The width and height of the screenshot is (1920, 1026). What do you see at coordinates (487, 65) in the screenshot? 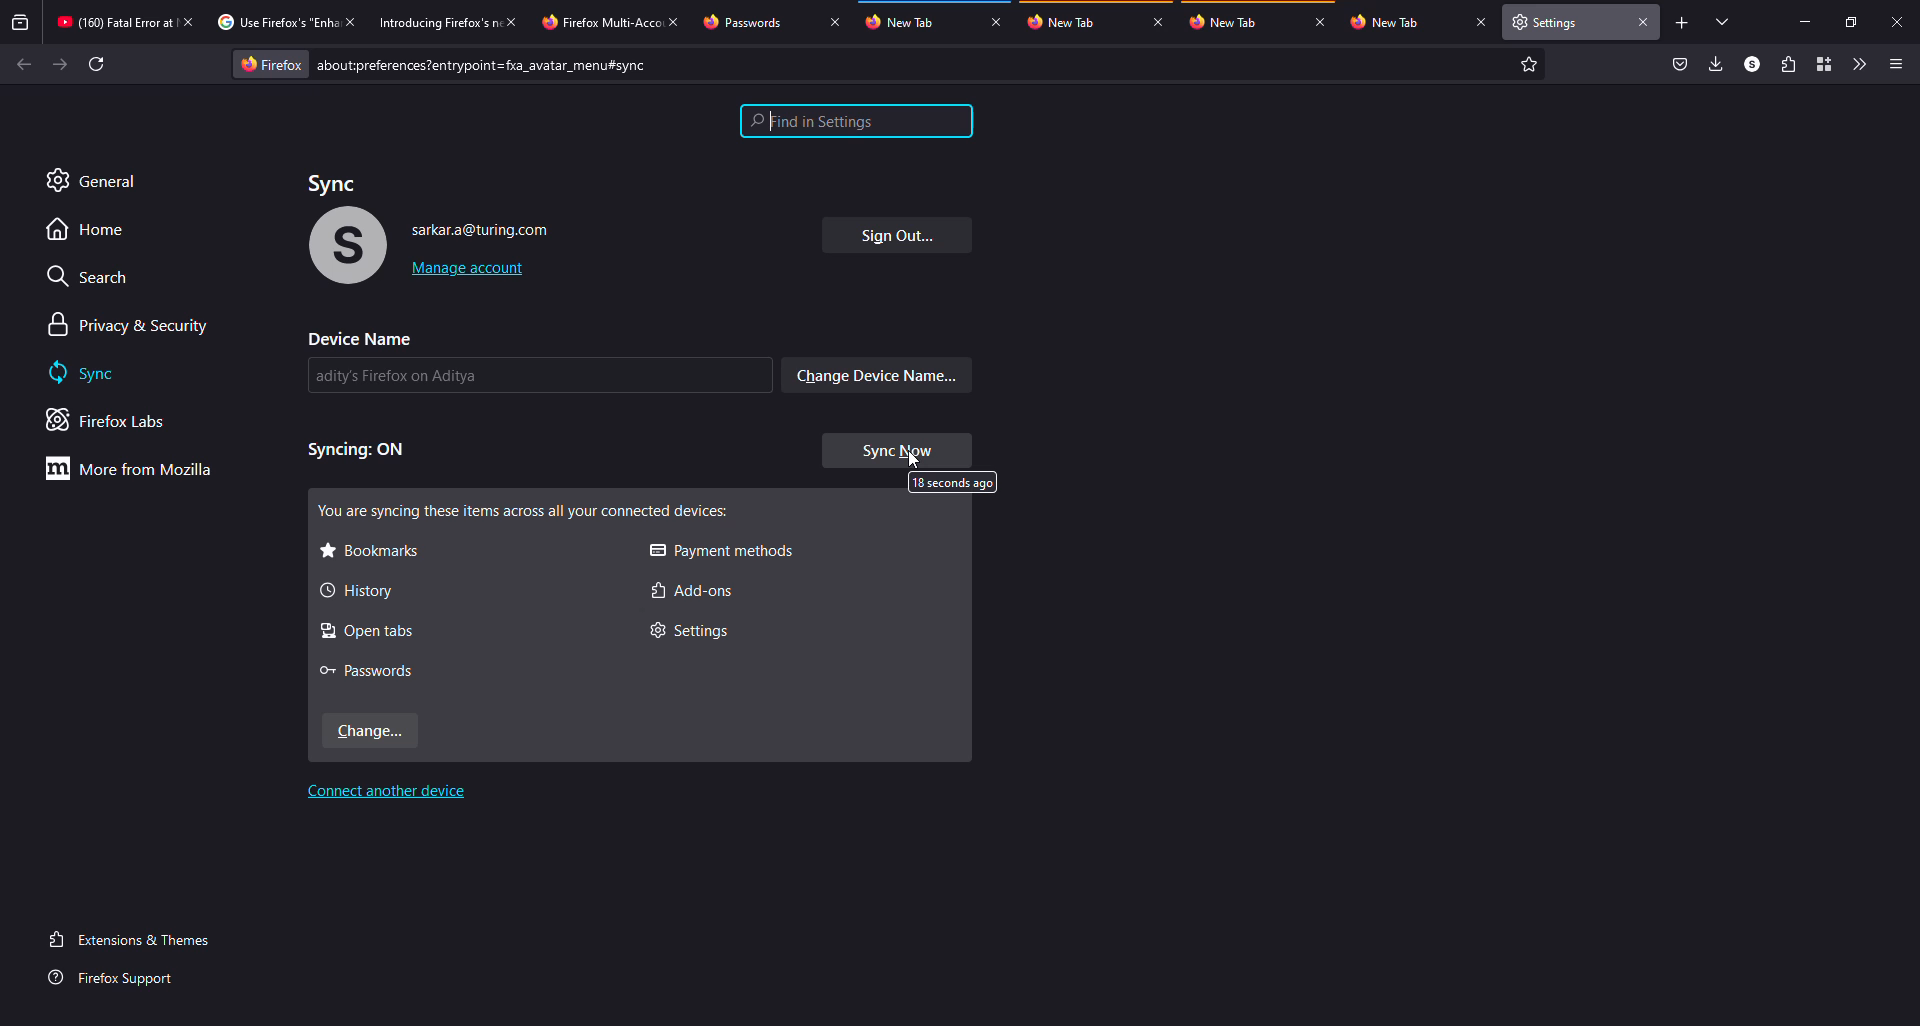
I see `prefernces` at bounding box center [487, 65].